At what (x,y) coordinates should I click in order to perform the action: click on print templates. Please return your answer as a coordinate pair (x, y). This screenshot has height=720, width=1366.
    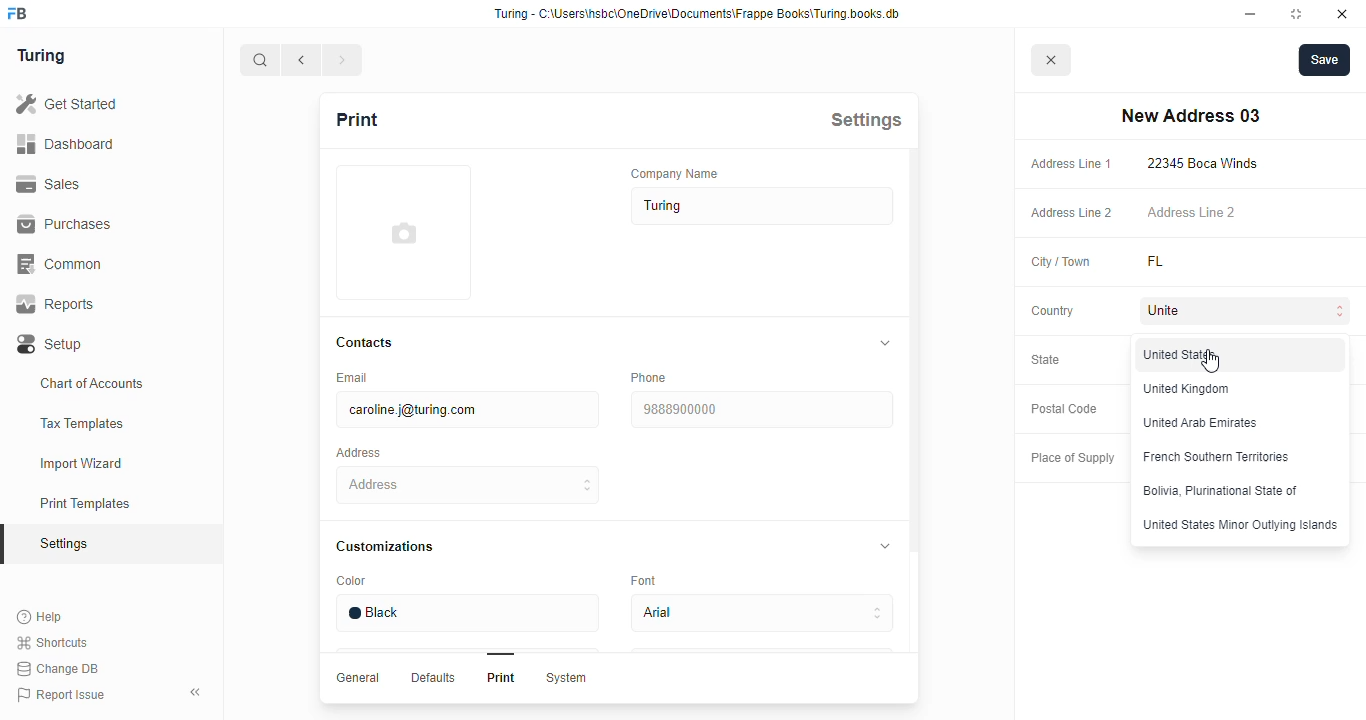
    Looking at the image, I should click on (85, 503).